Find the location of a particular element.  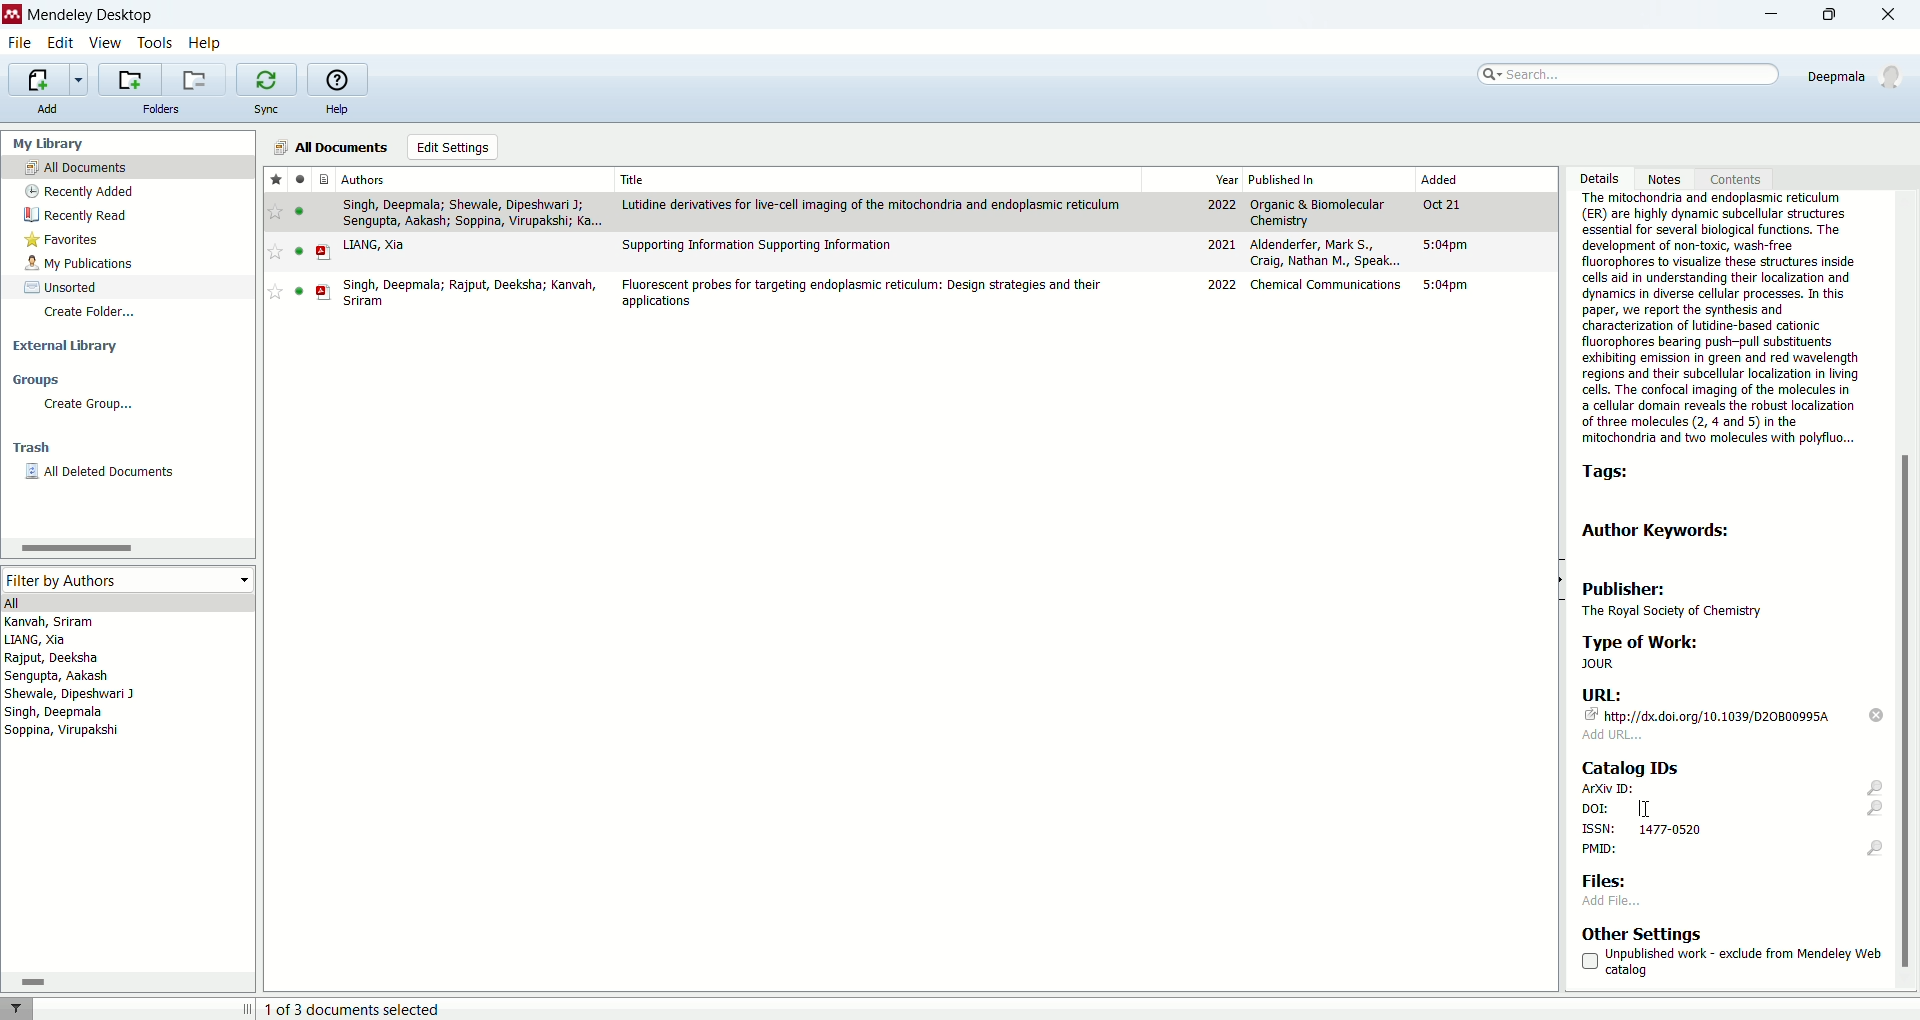

details is located at coordinates (1598, 179).